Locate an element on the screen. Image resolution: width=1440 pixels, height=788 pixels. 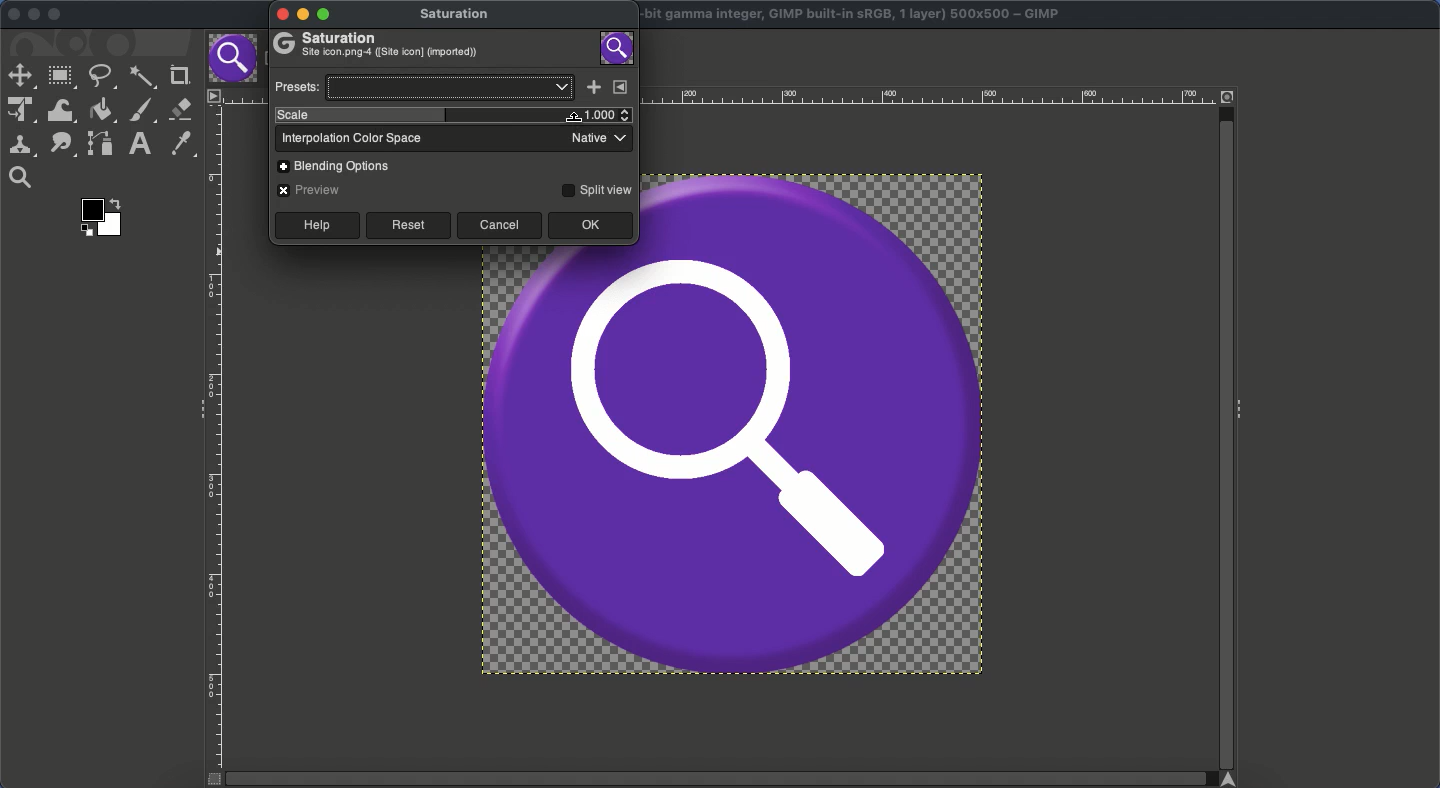
Split view is located at coordinates (596, 189).